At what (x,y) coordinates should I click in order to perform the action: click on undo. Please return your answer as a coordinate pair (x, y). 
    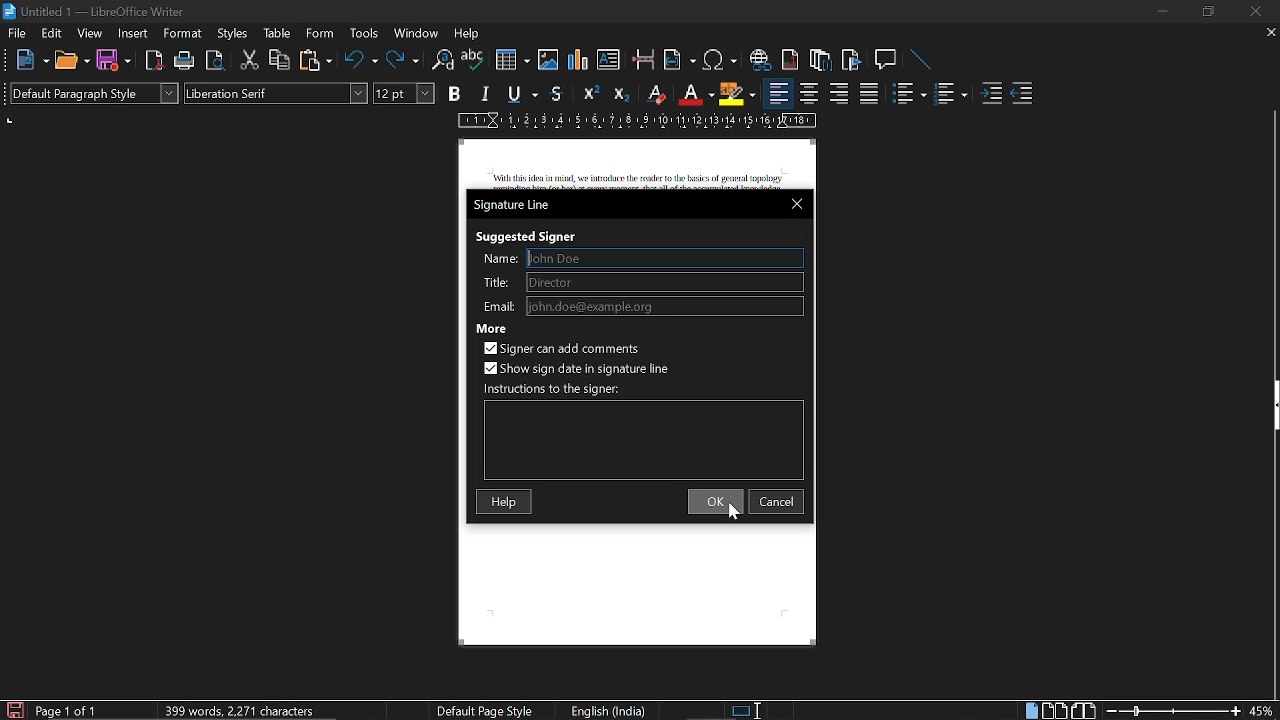
    Looking at the image, I should click on (362, 59).